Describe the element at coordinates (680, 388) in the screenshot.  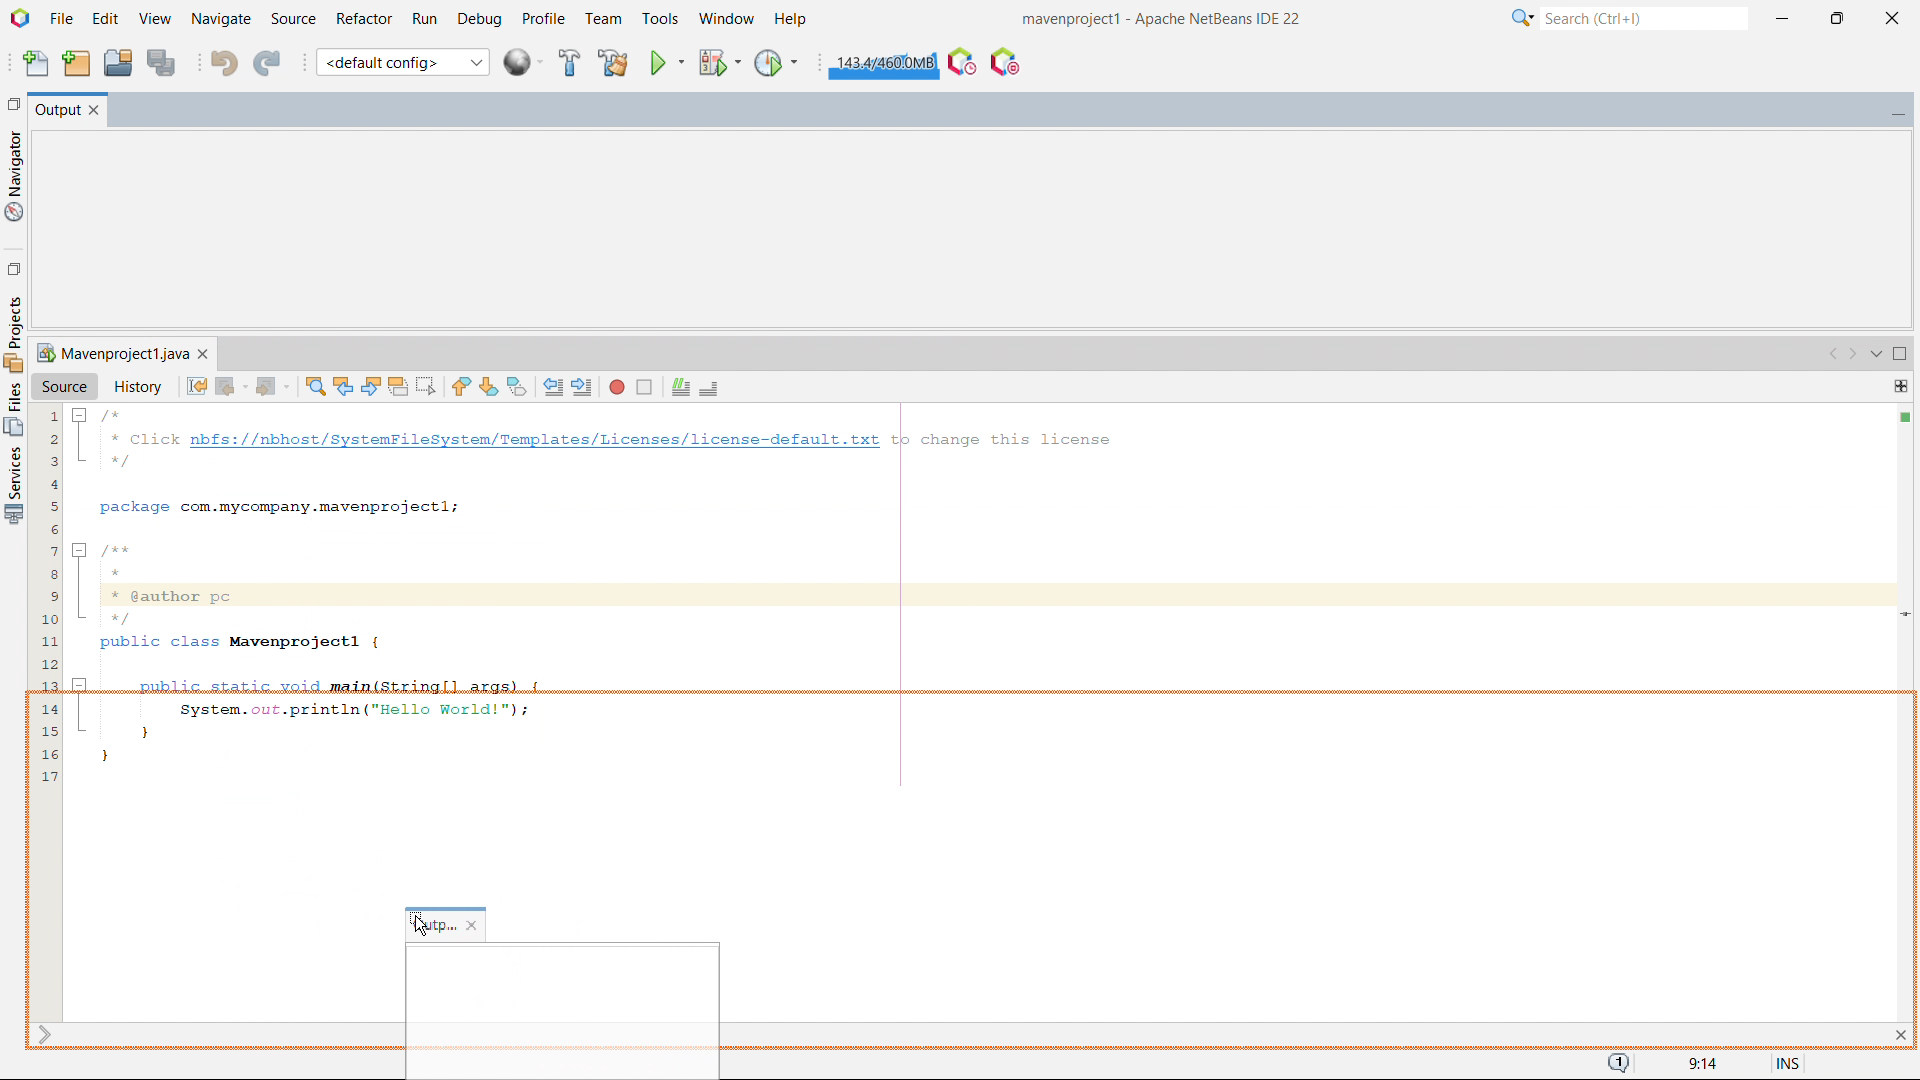
I see `comment` at that location.